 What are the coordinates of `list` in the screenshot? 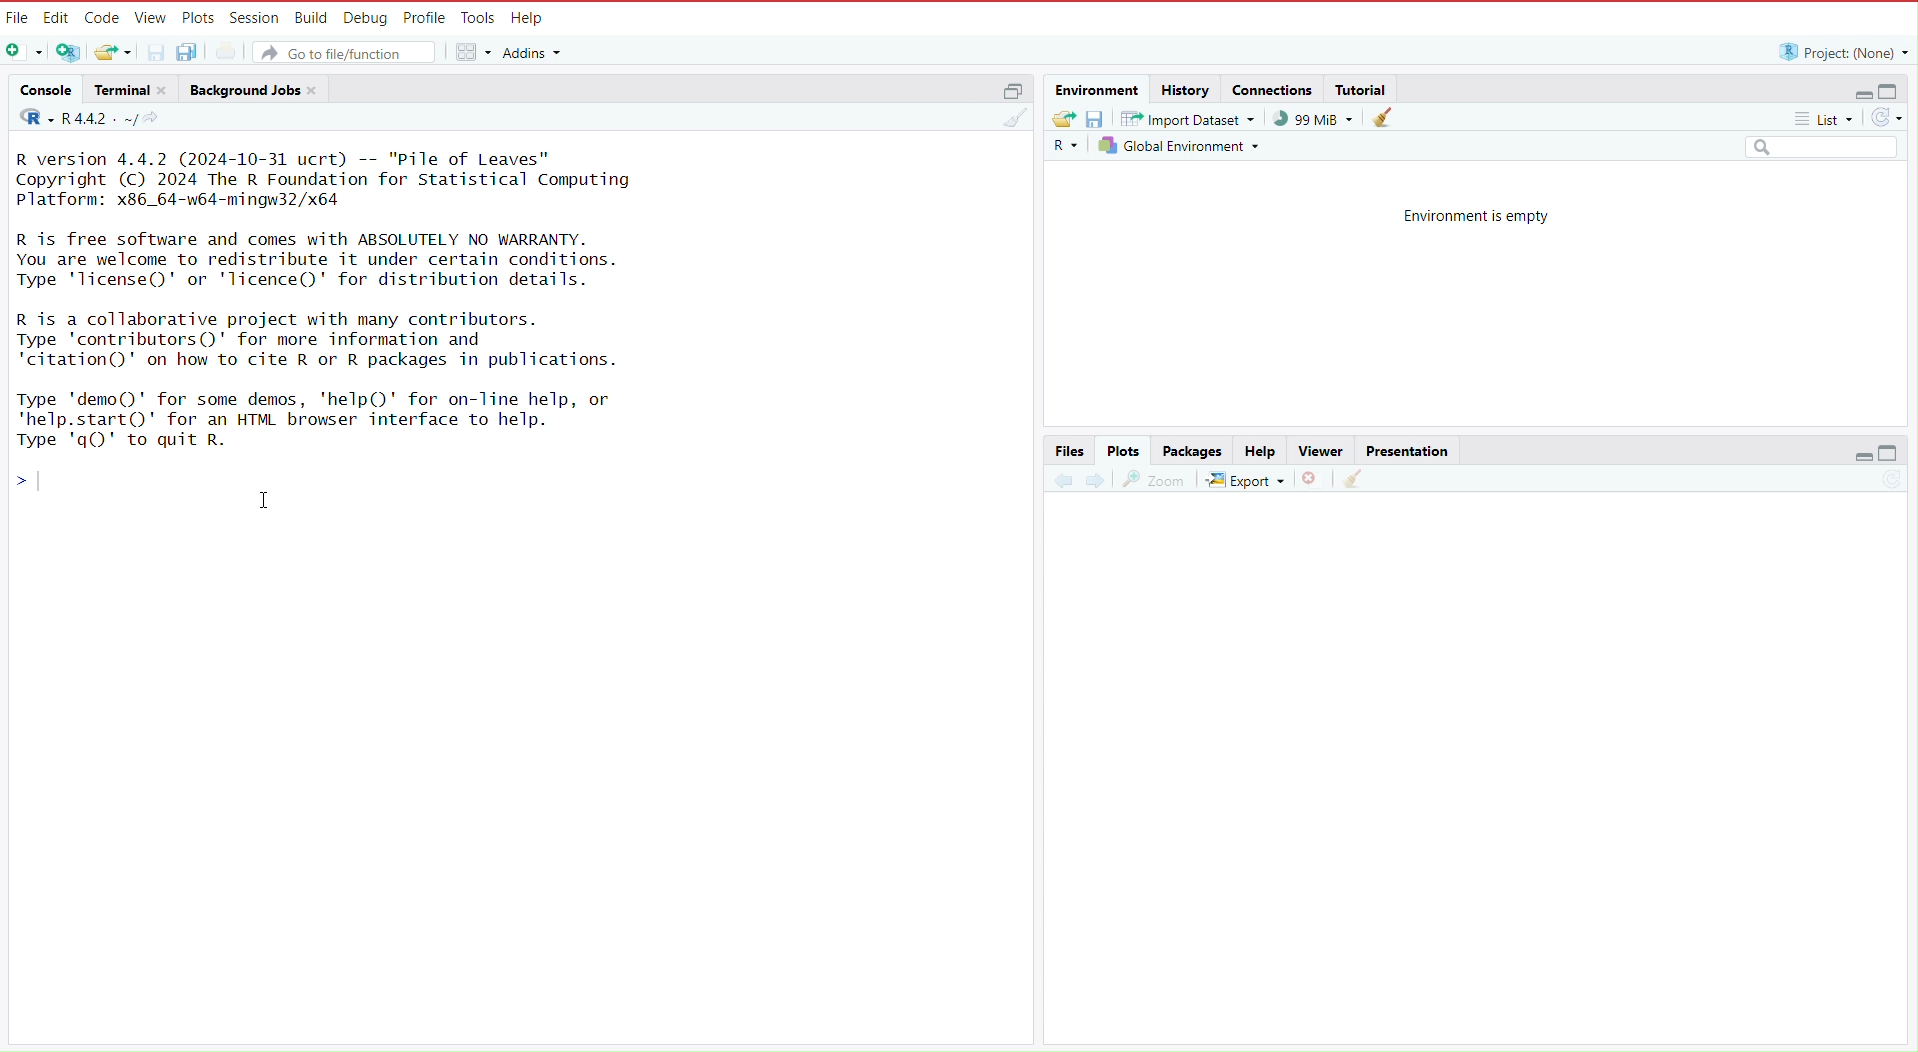 It's located at (1829, 121).